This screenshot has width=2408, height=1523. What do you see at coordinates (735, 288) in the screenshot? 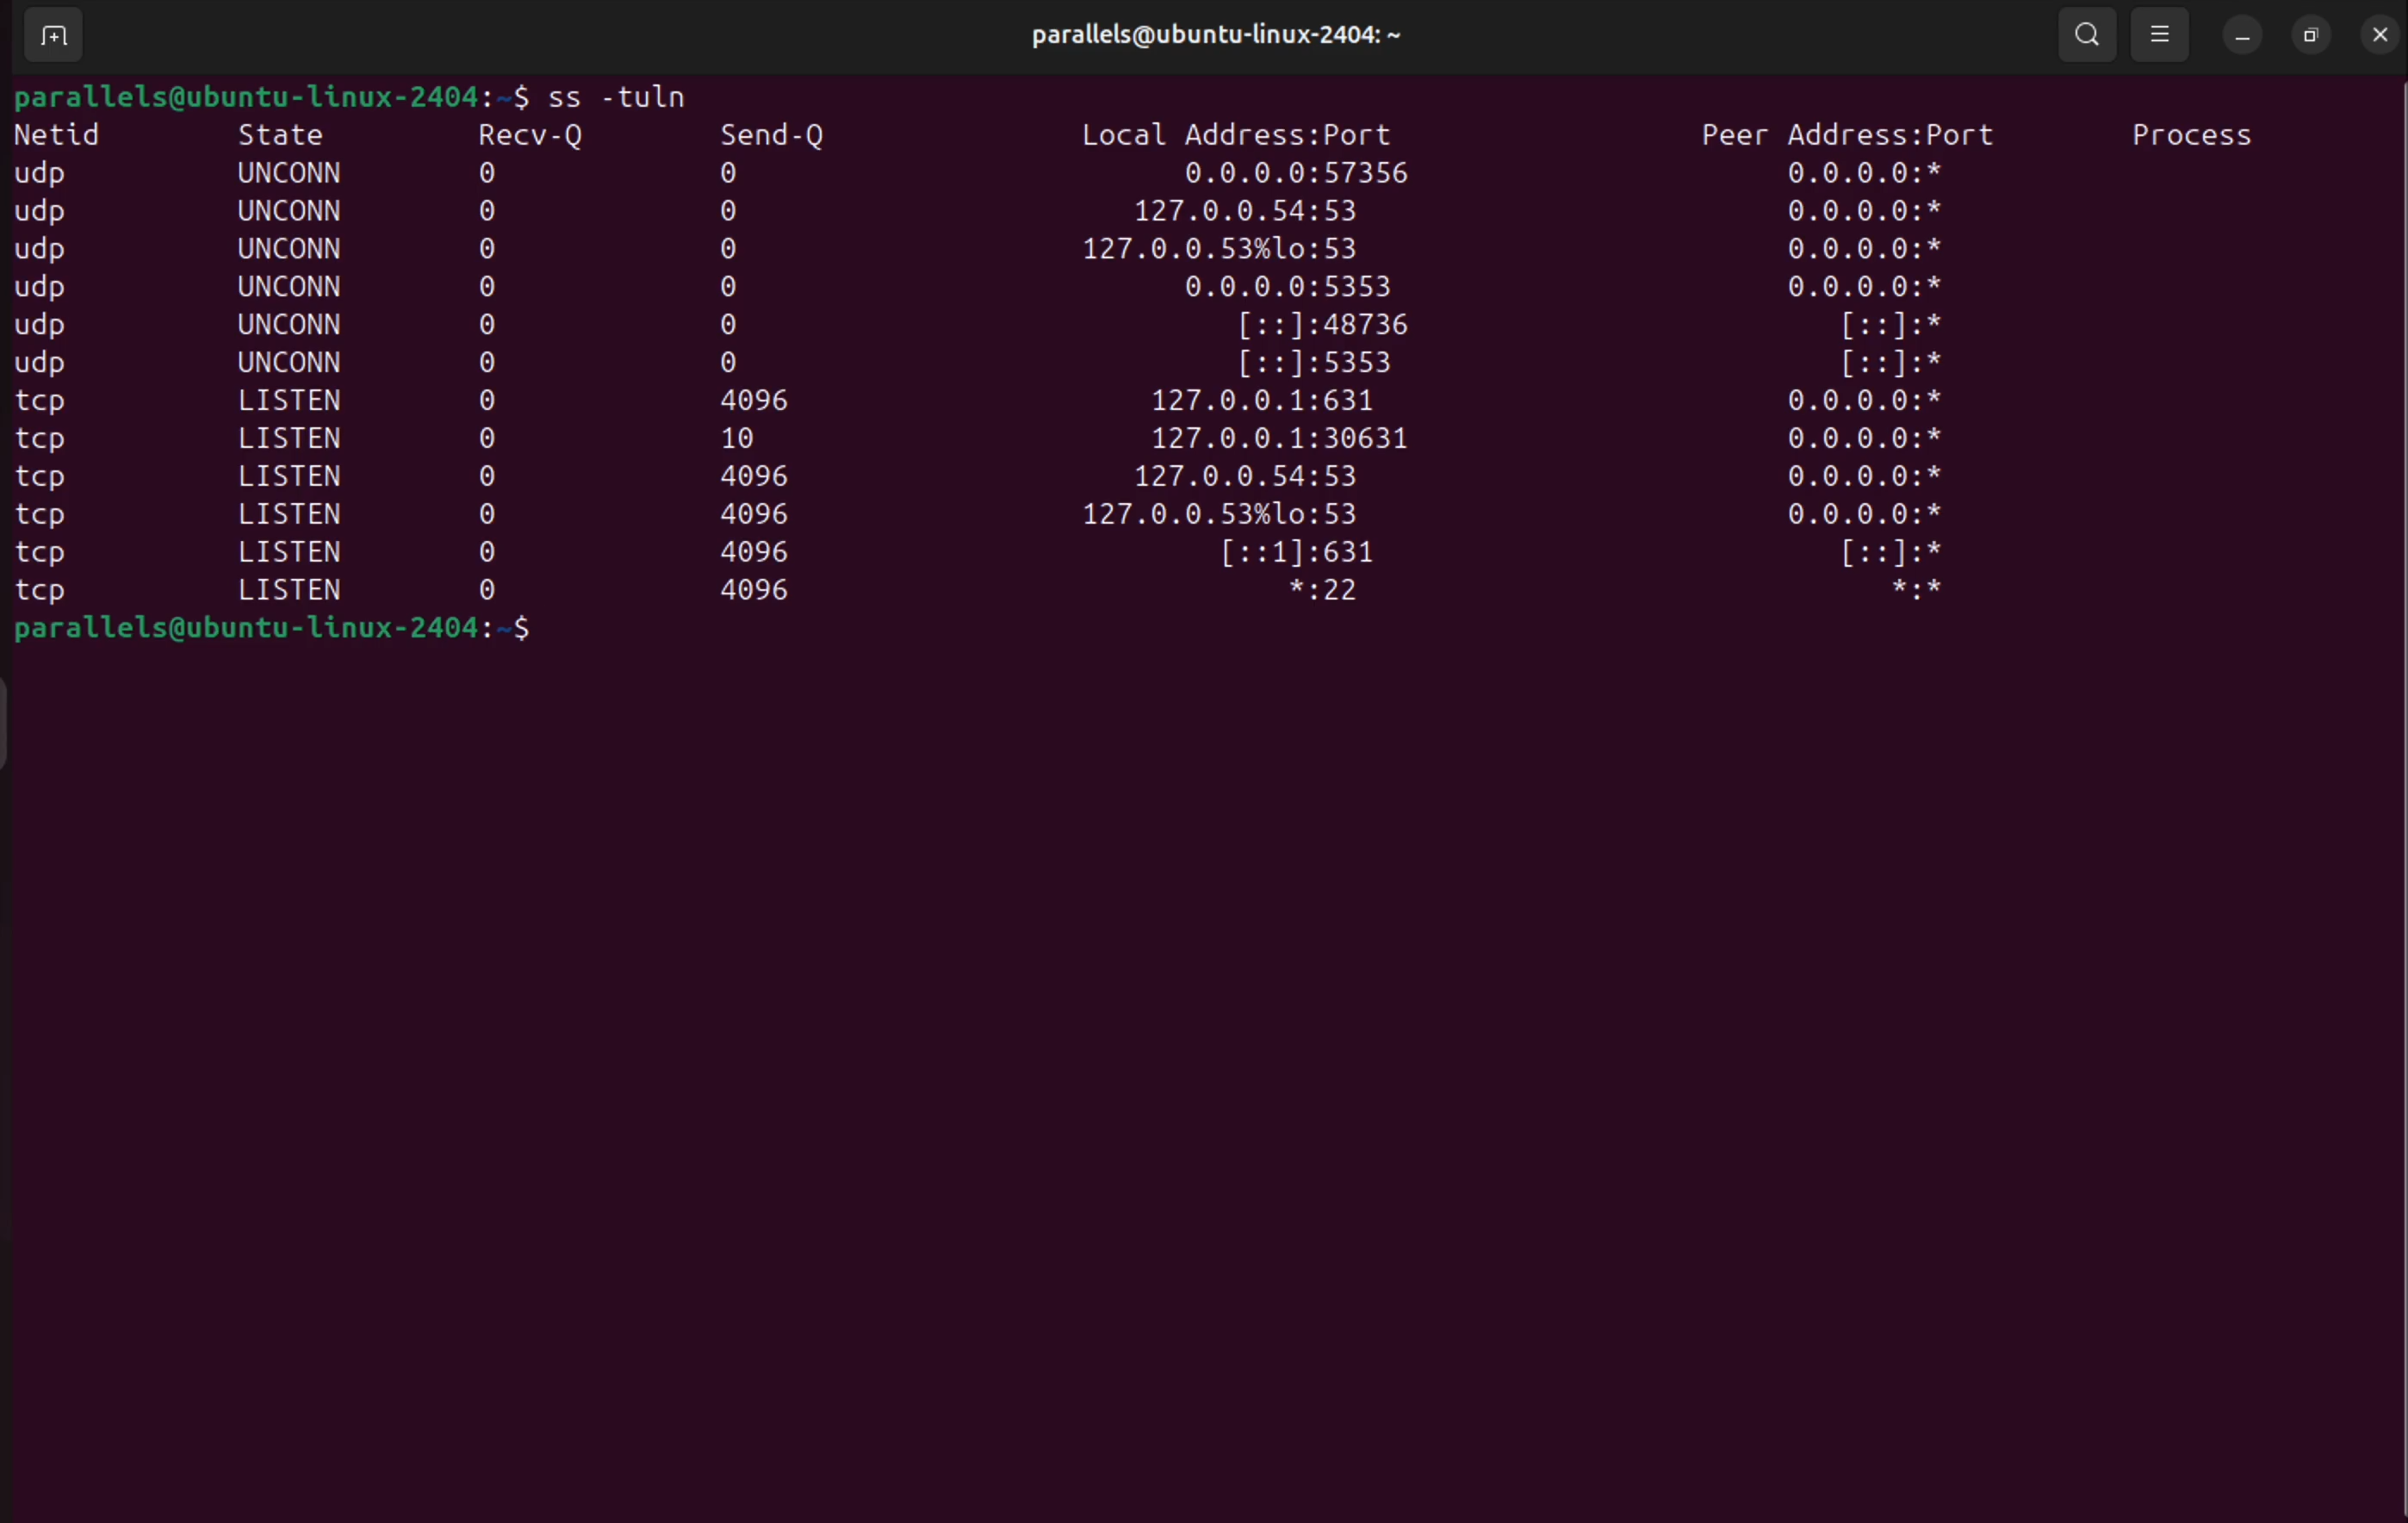
I see `0` at bounding box center [735, 288].